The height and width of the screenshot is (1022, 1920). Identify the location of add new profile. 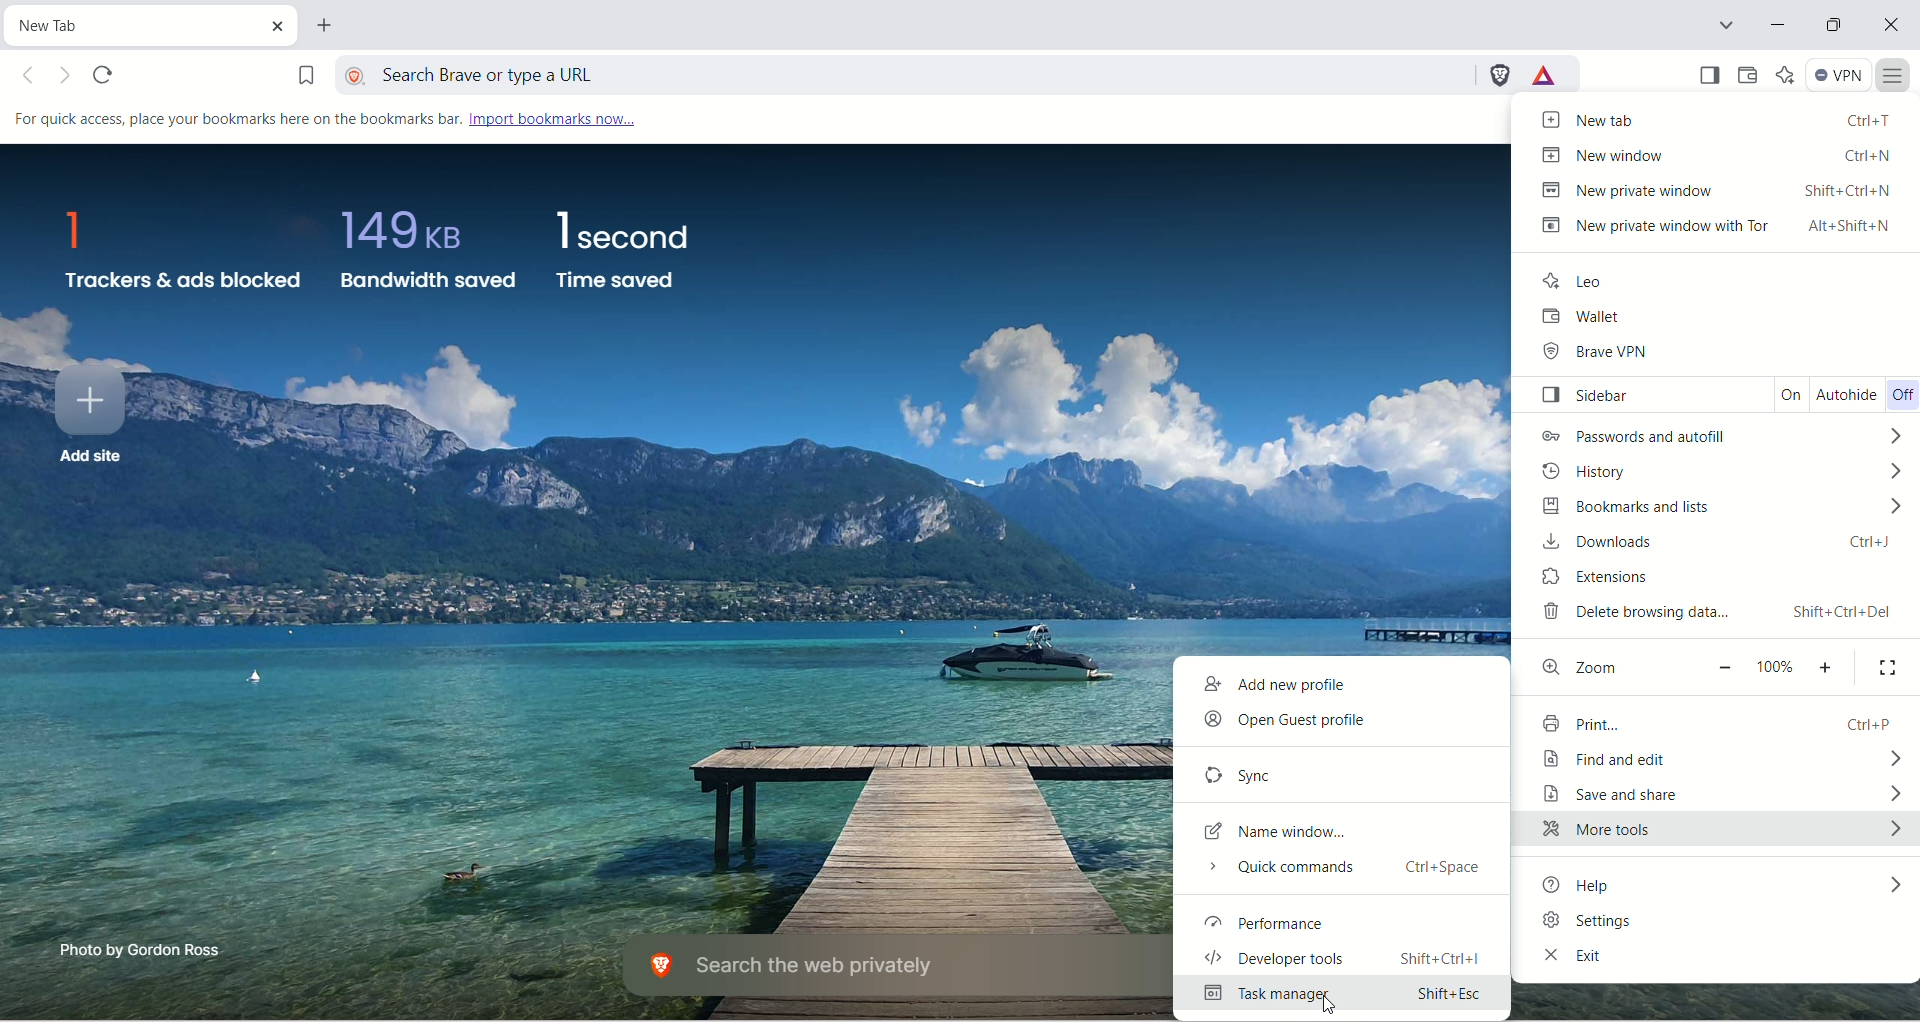
(1346, 685).